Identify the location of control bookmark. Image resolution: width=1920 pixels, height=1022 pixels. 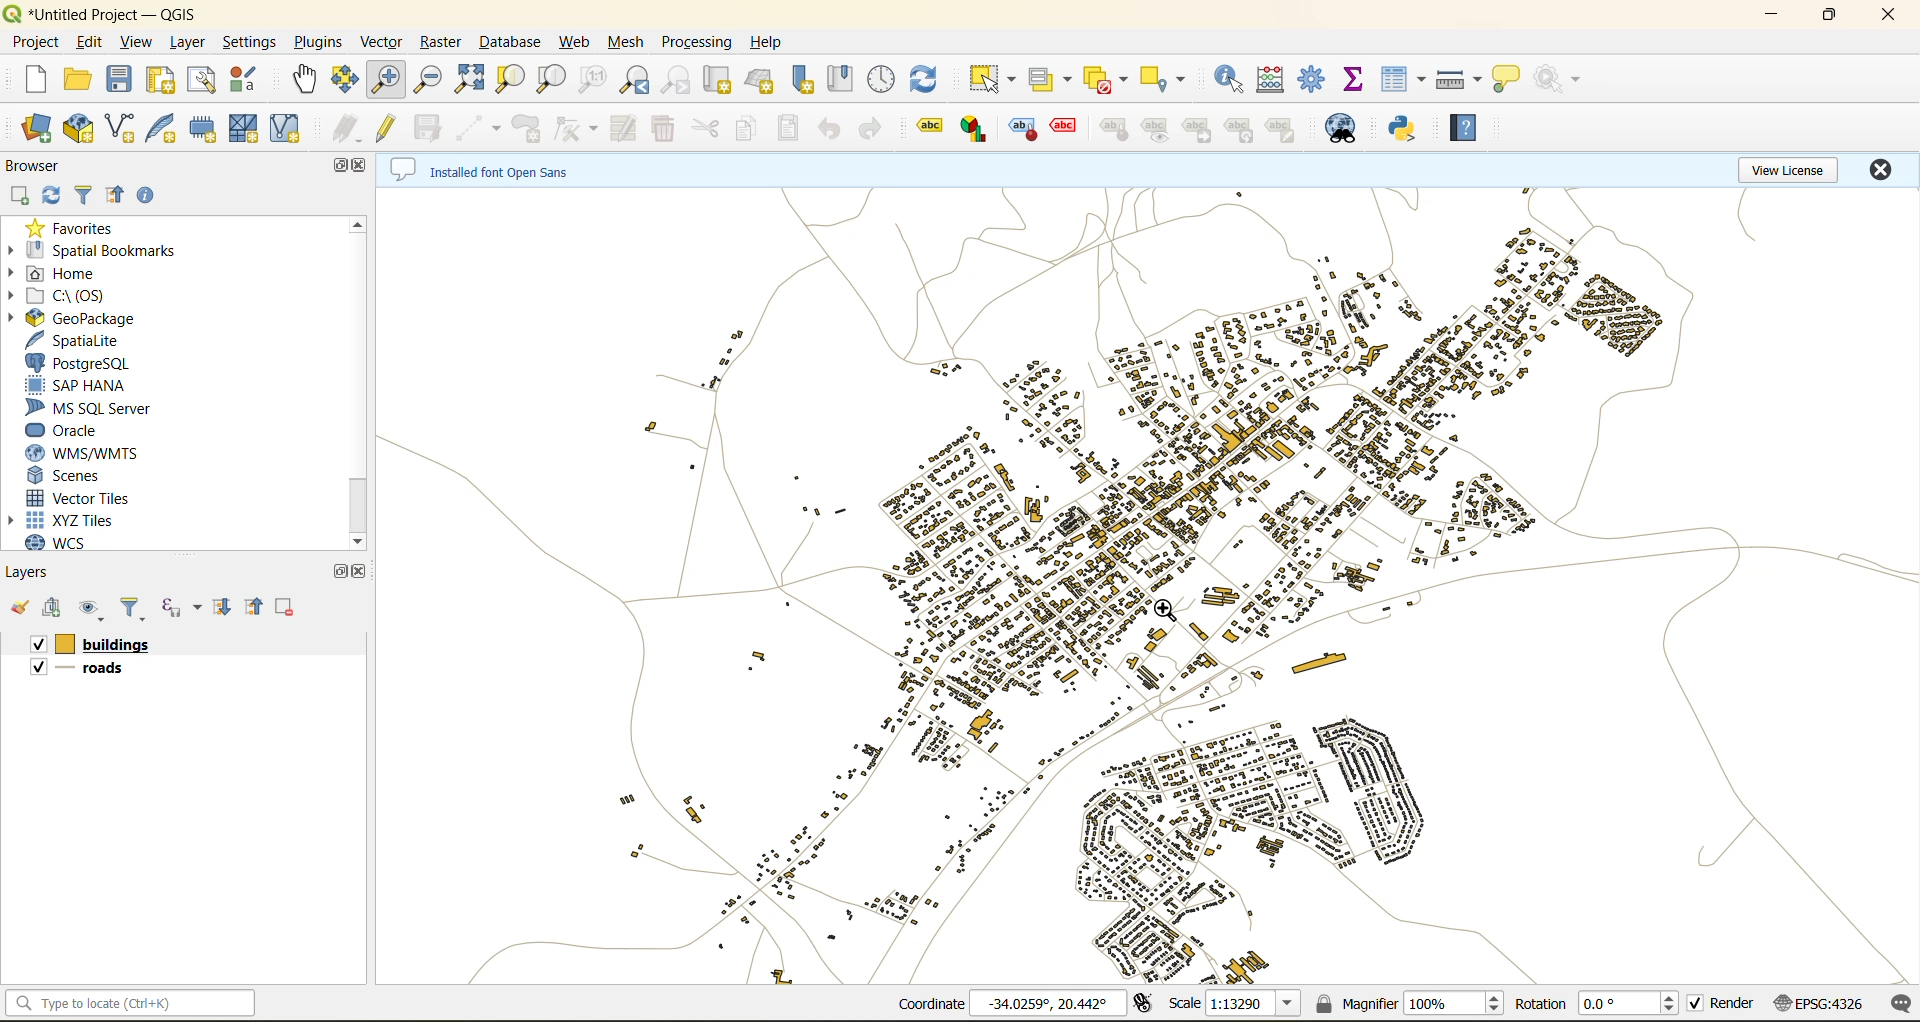
(880, 79).